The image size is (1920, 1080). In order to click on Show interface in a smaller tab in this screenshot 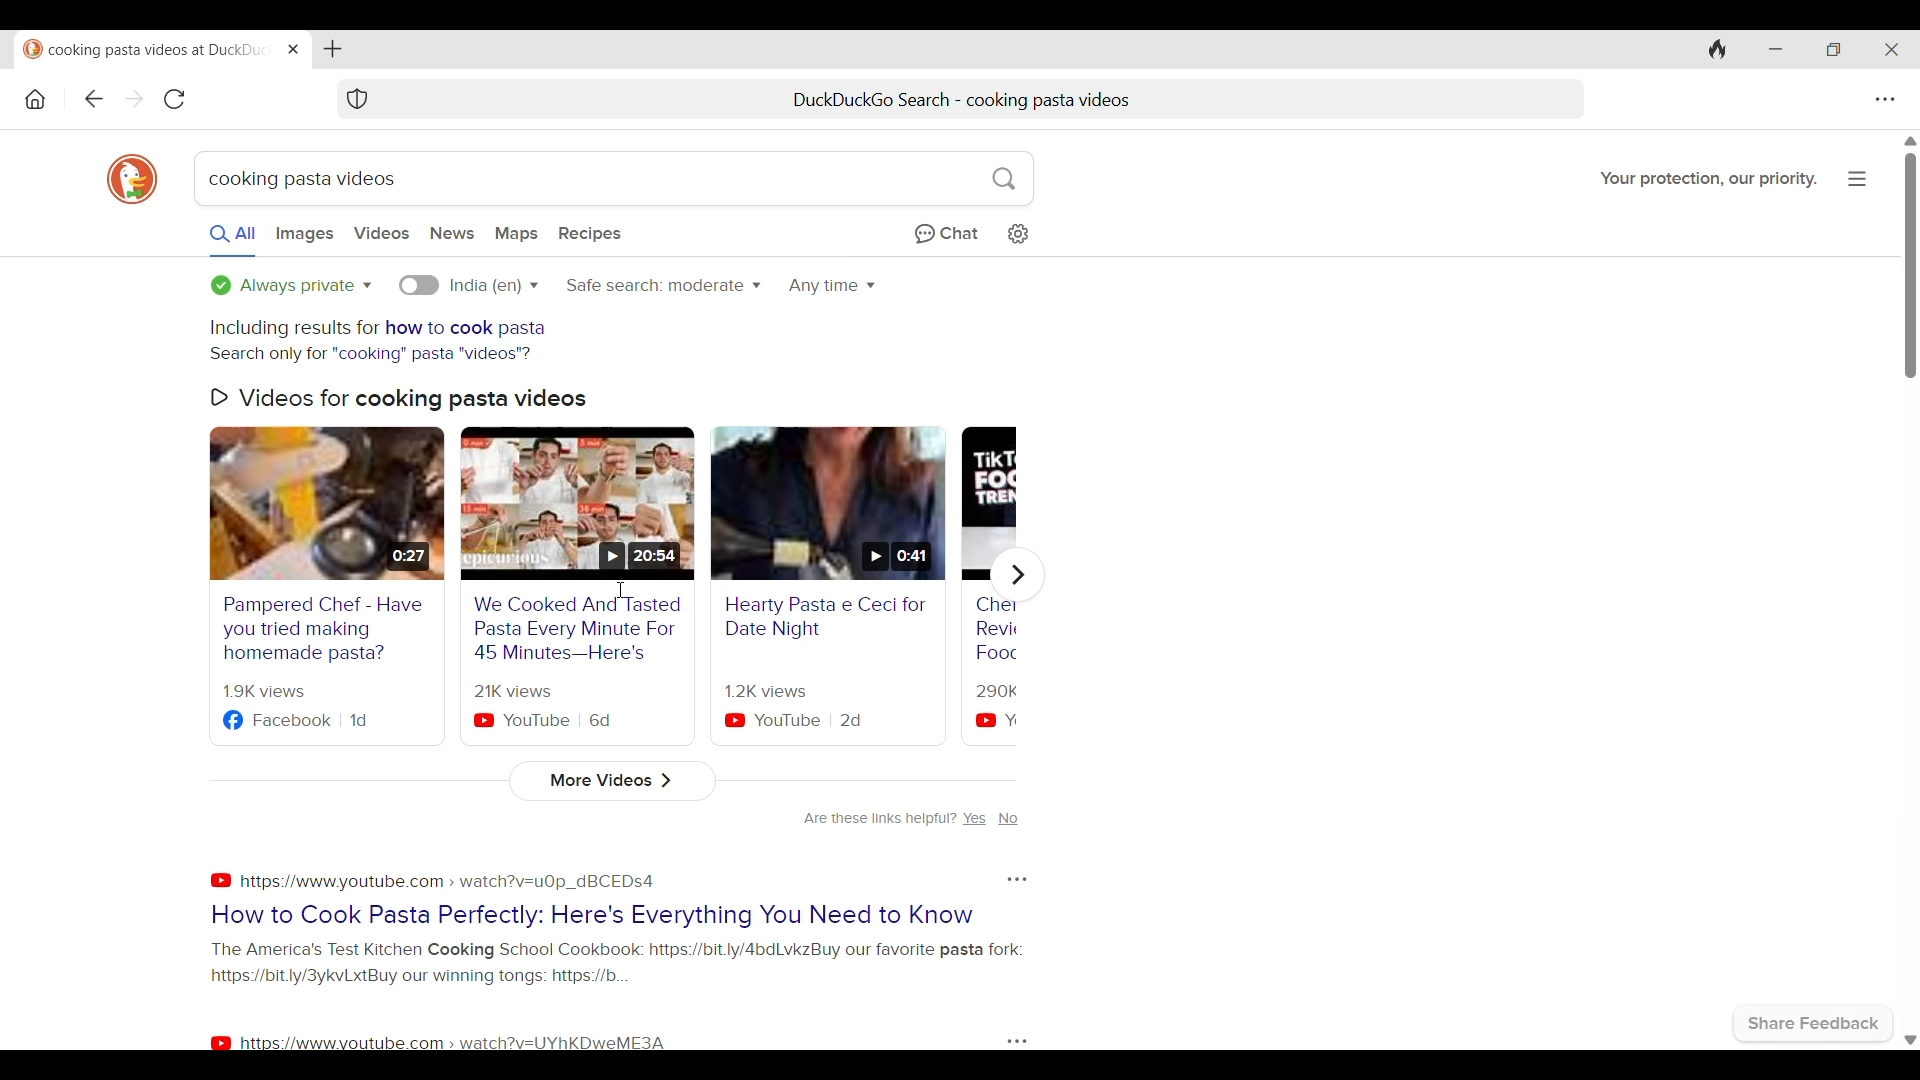, I will do `click(1834, 50)`.